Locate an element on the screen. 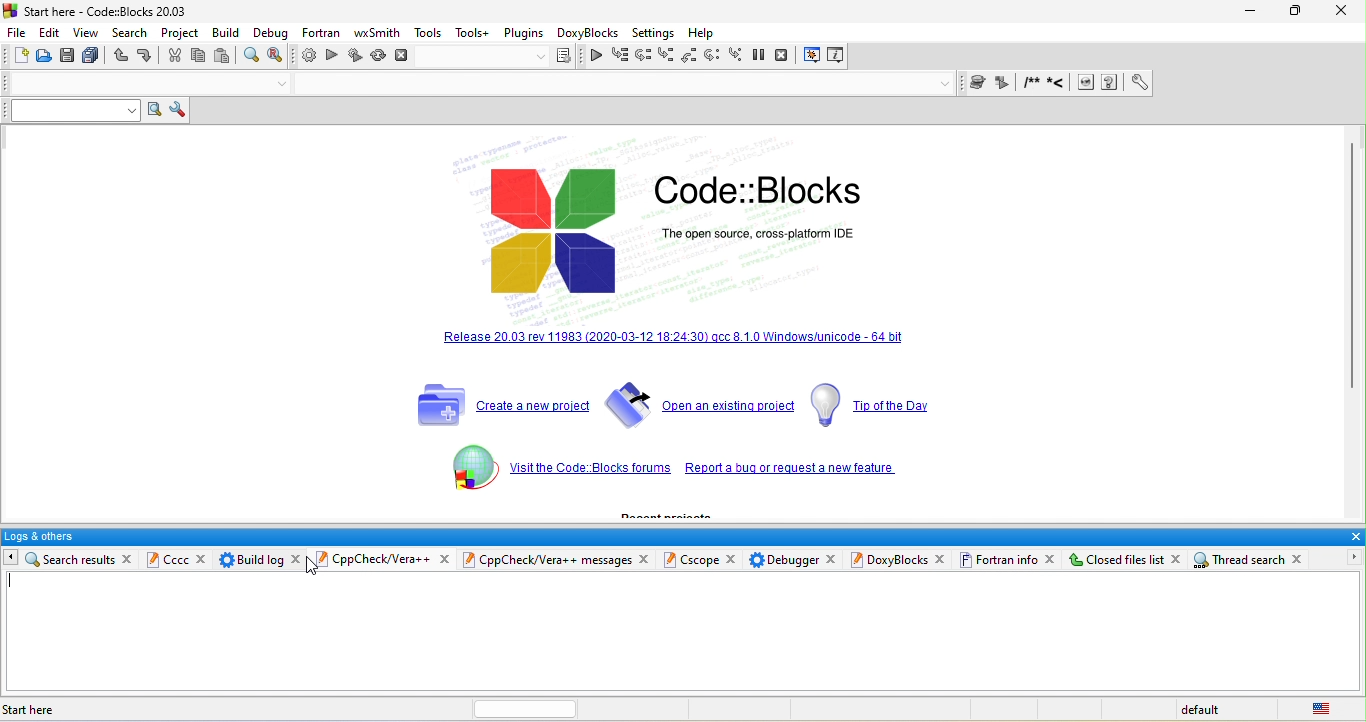 The image size is (1366, 722). close is located at coordinates (127, 558).